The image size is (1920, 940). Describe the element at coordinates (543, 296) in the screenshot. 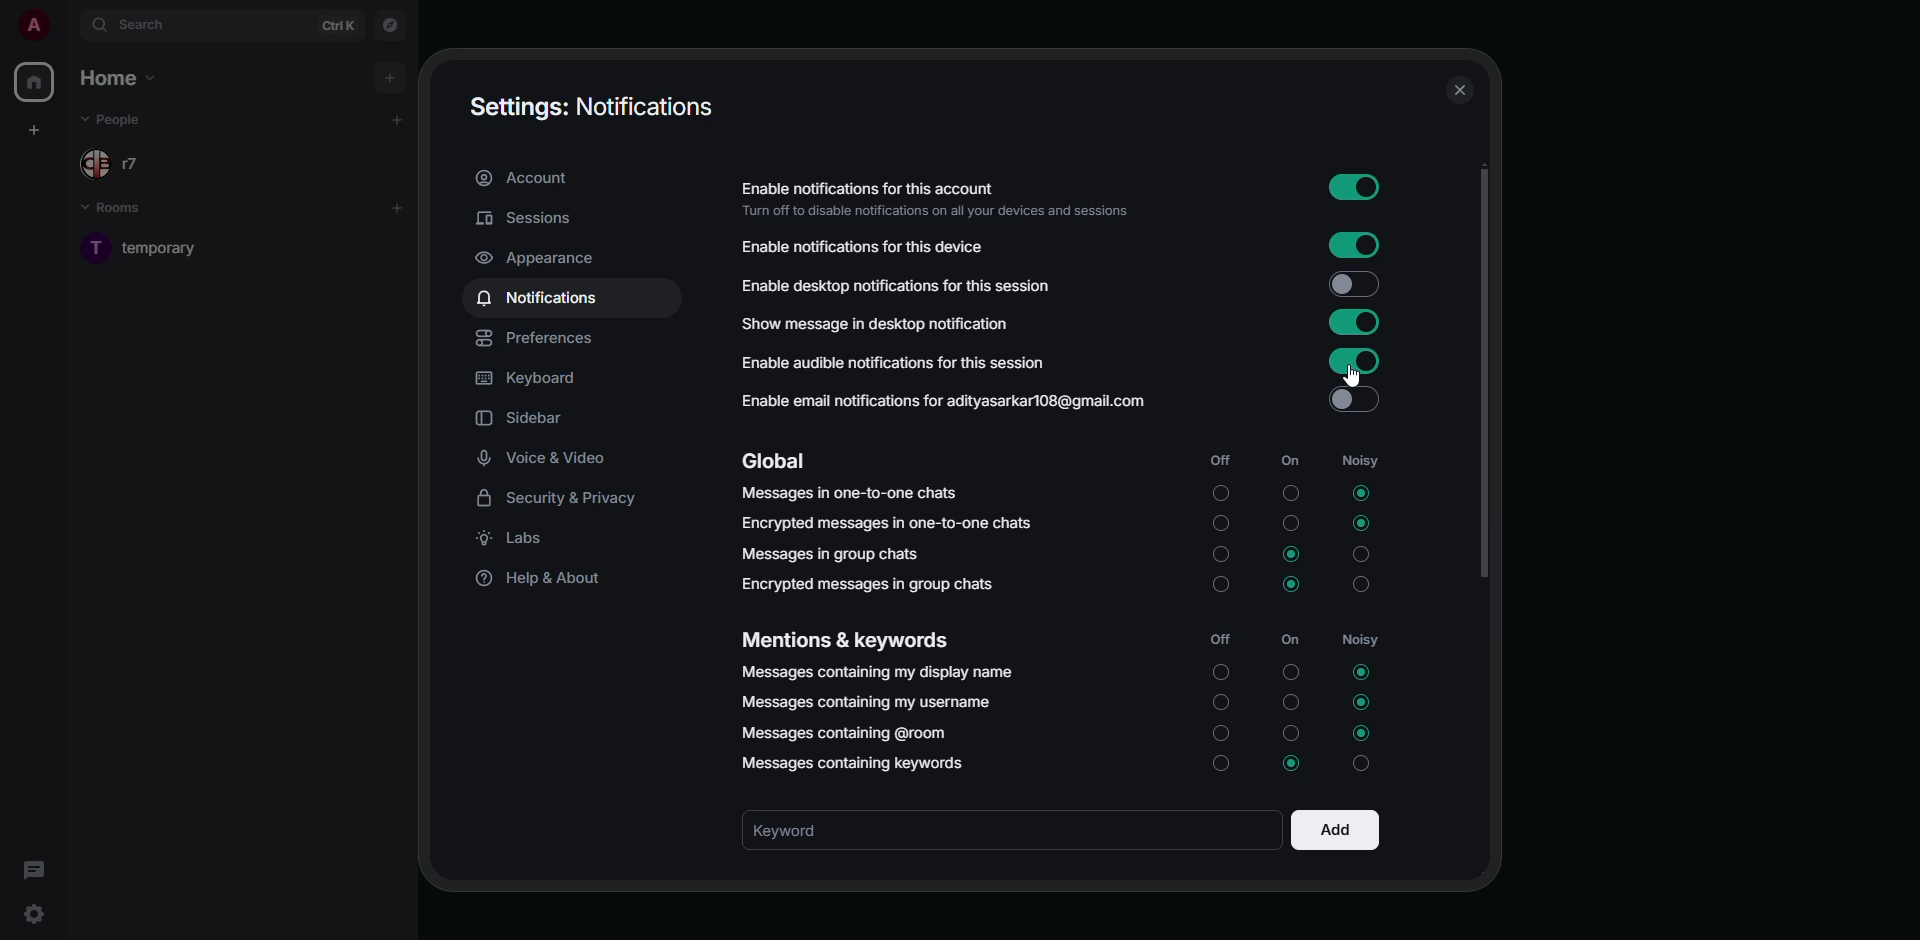

I see `notifications` at that location.